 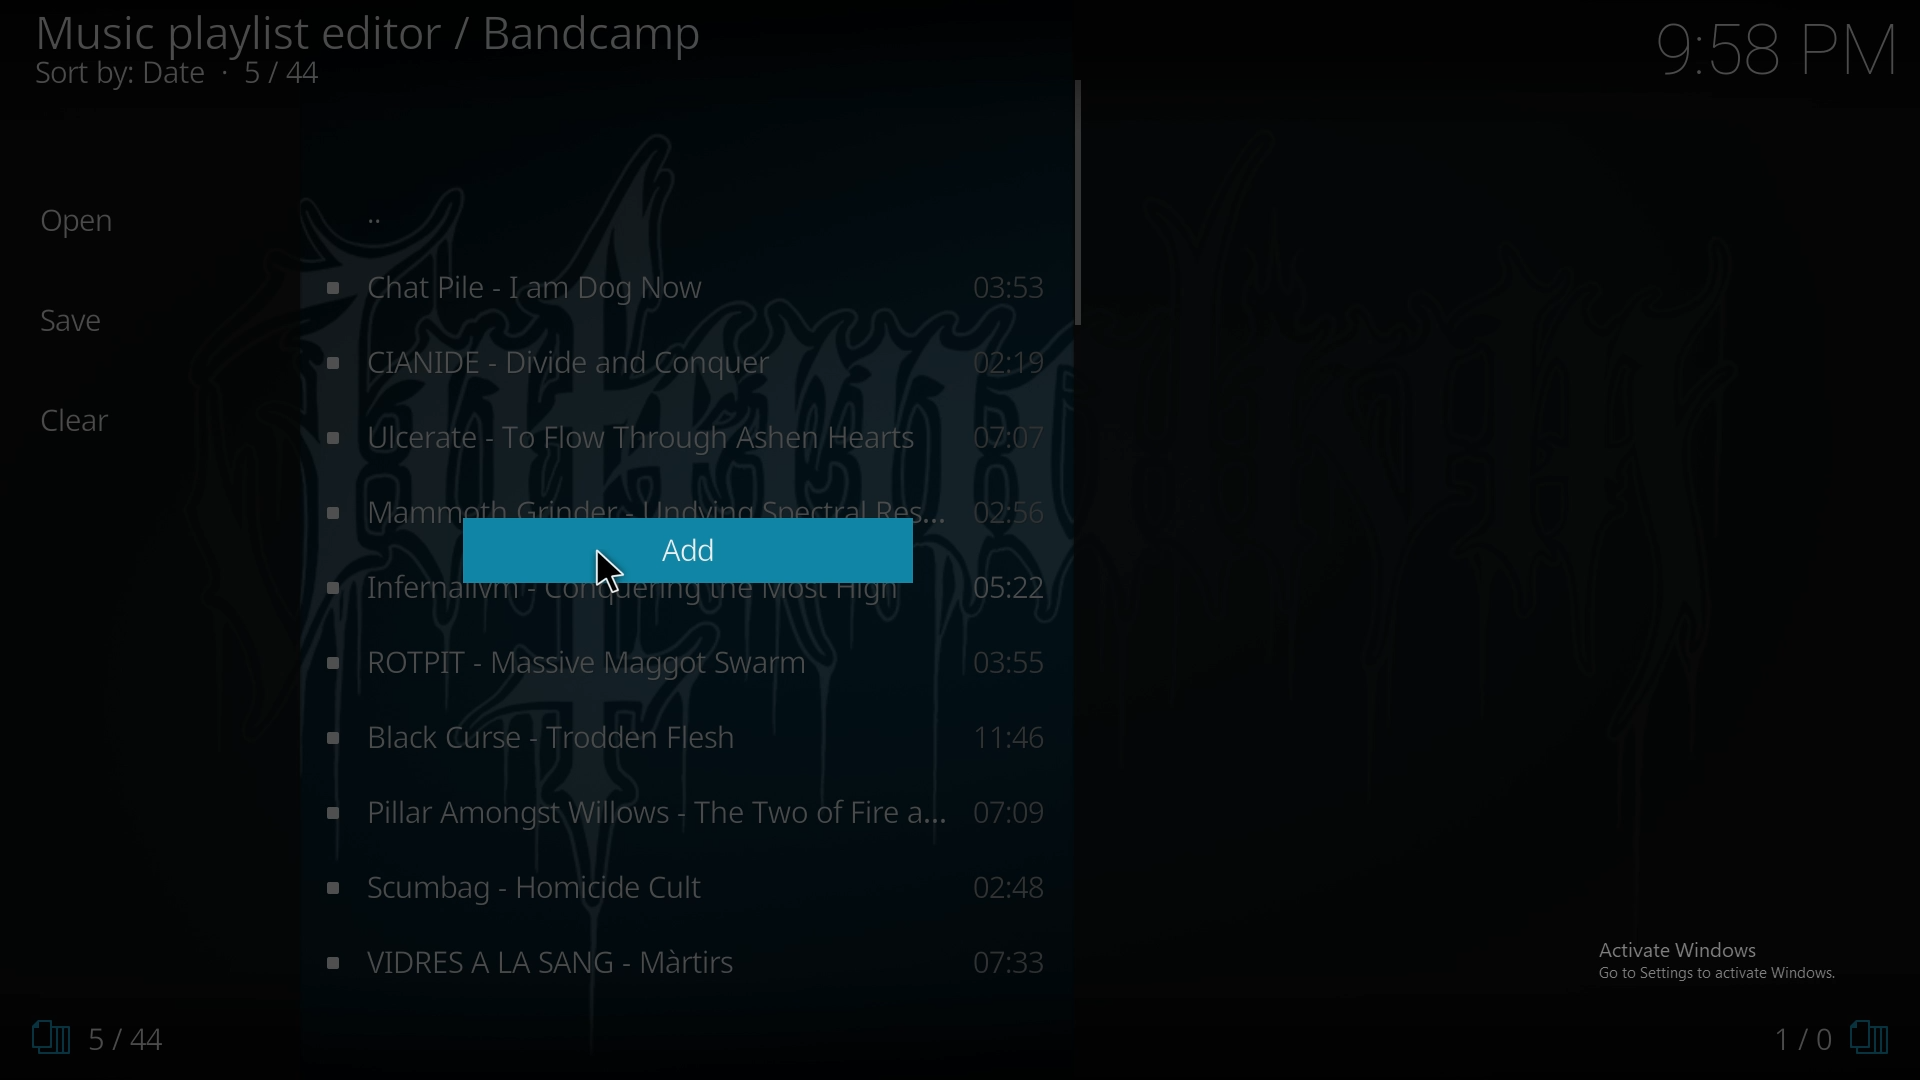 What do you see at coordinates (686, 550) in the screenshot?
I see `add` at bounding box center [686, 550].